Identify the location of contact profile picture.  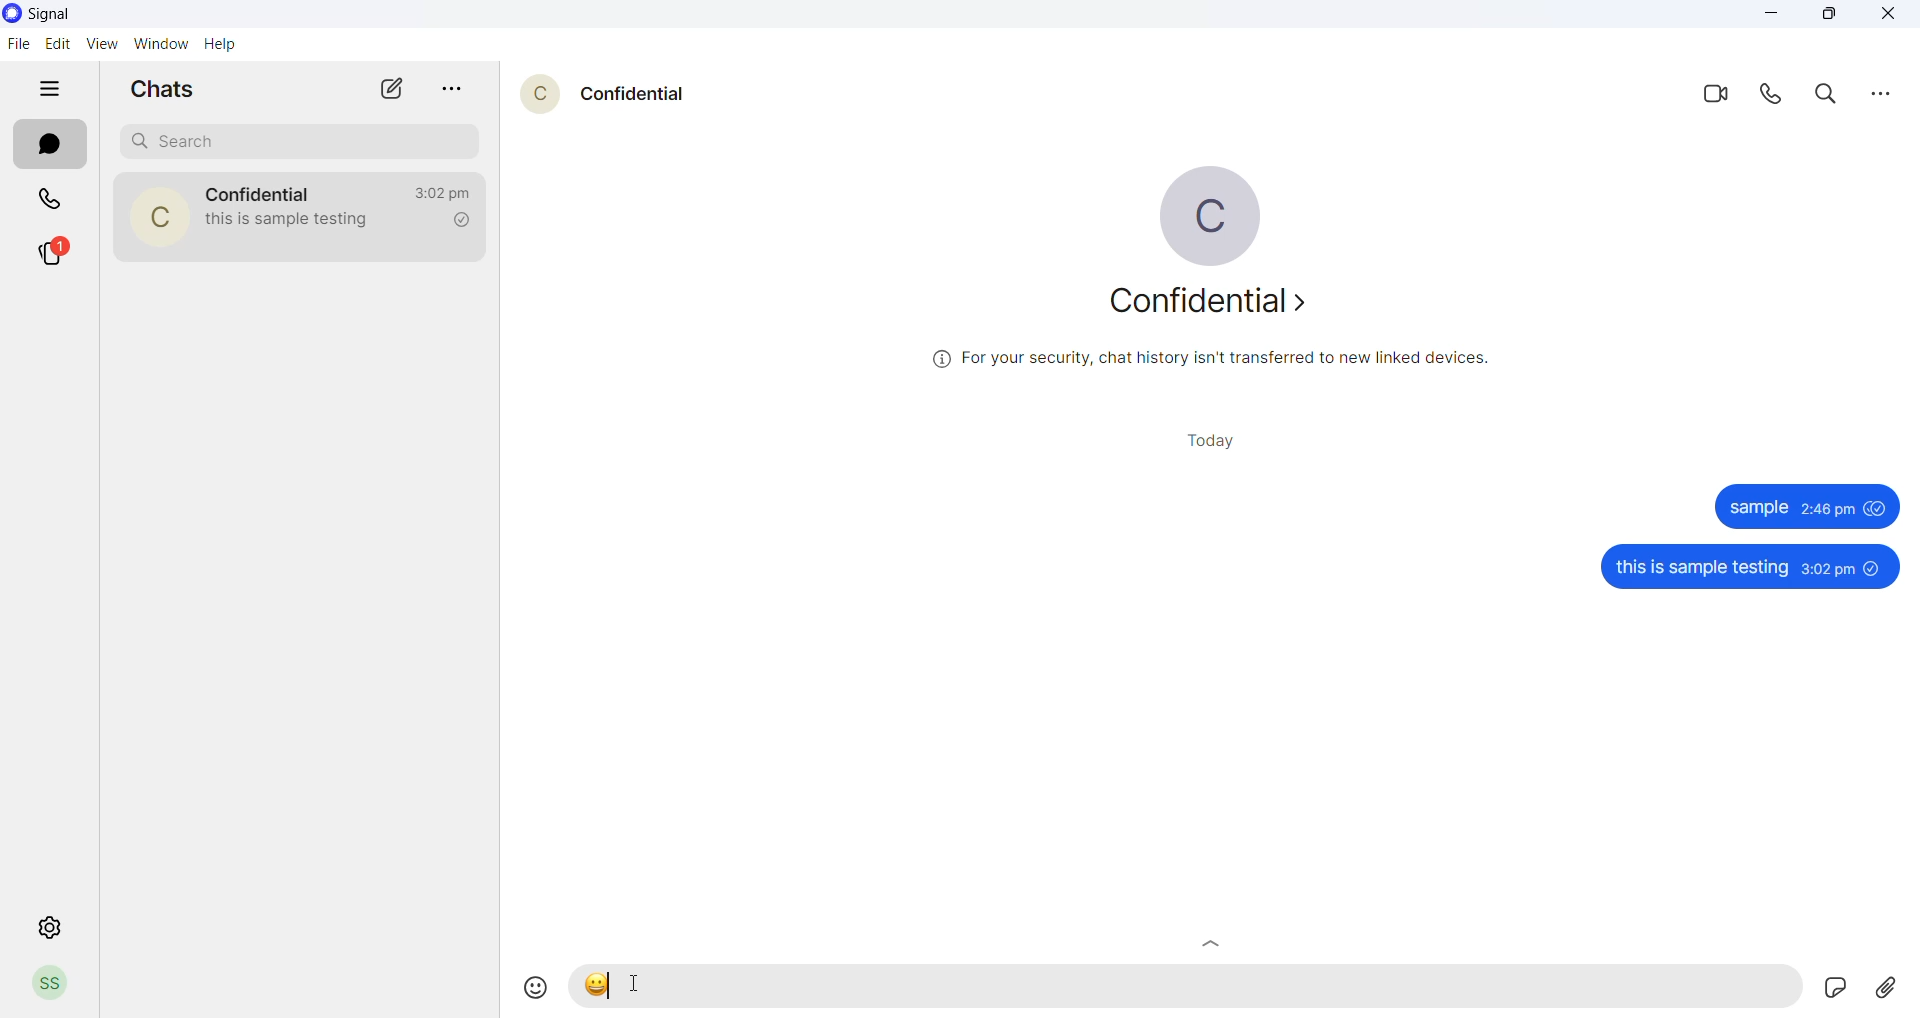
(531, 95).